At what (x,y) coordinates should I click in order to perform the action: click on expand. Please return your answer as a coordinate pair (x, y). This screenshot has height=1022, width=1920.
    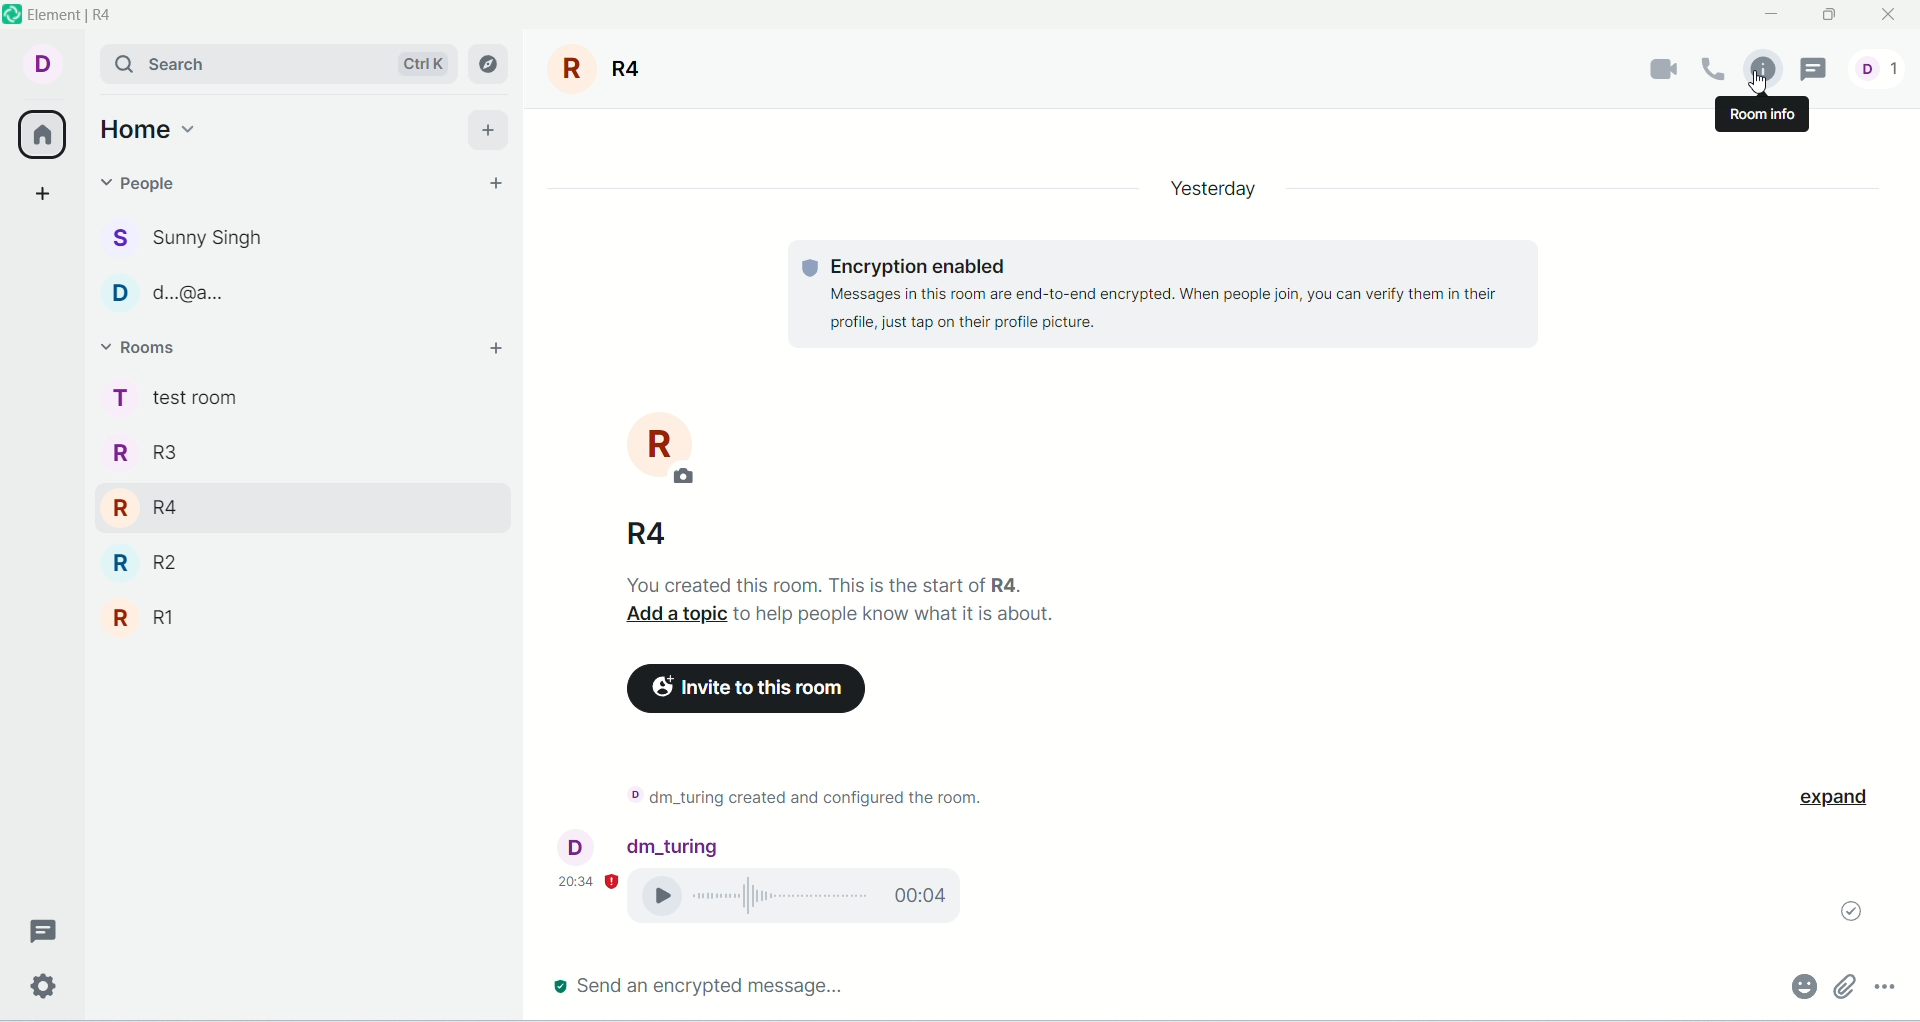
    Looking at the image, I should click on (1834, 799).